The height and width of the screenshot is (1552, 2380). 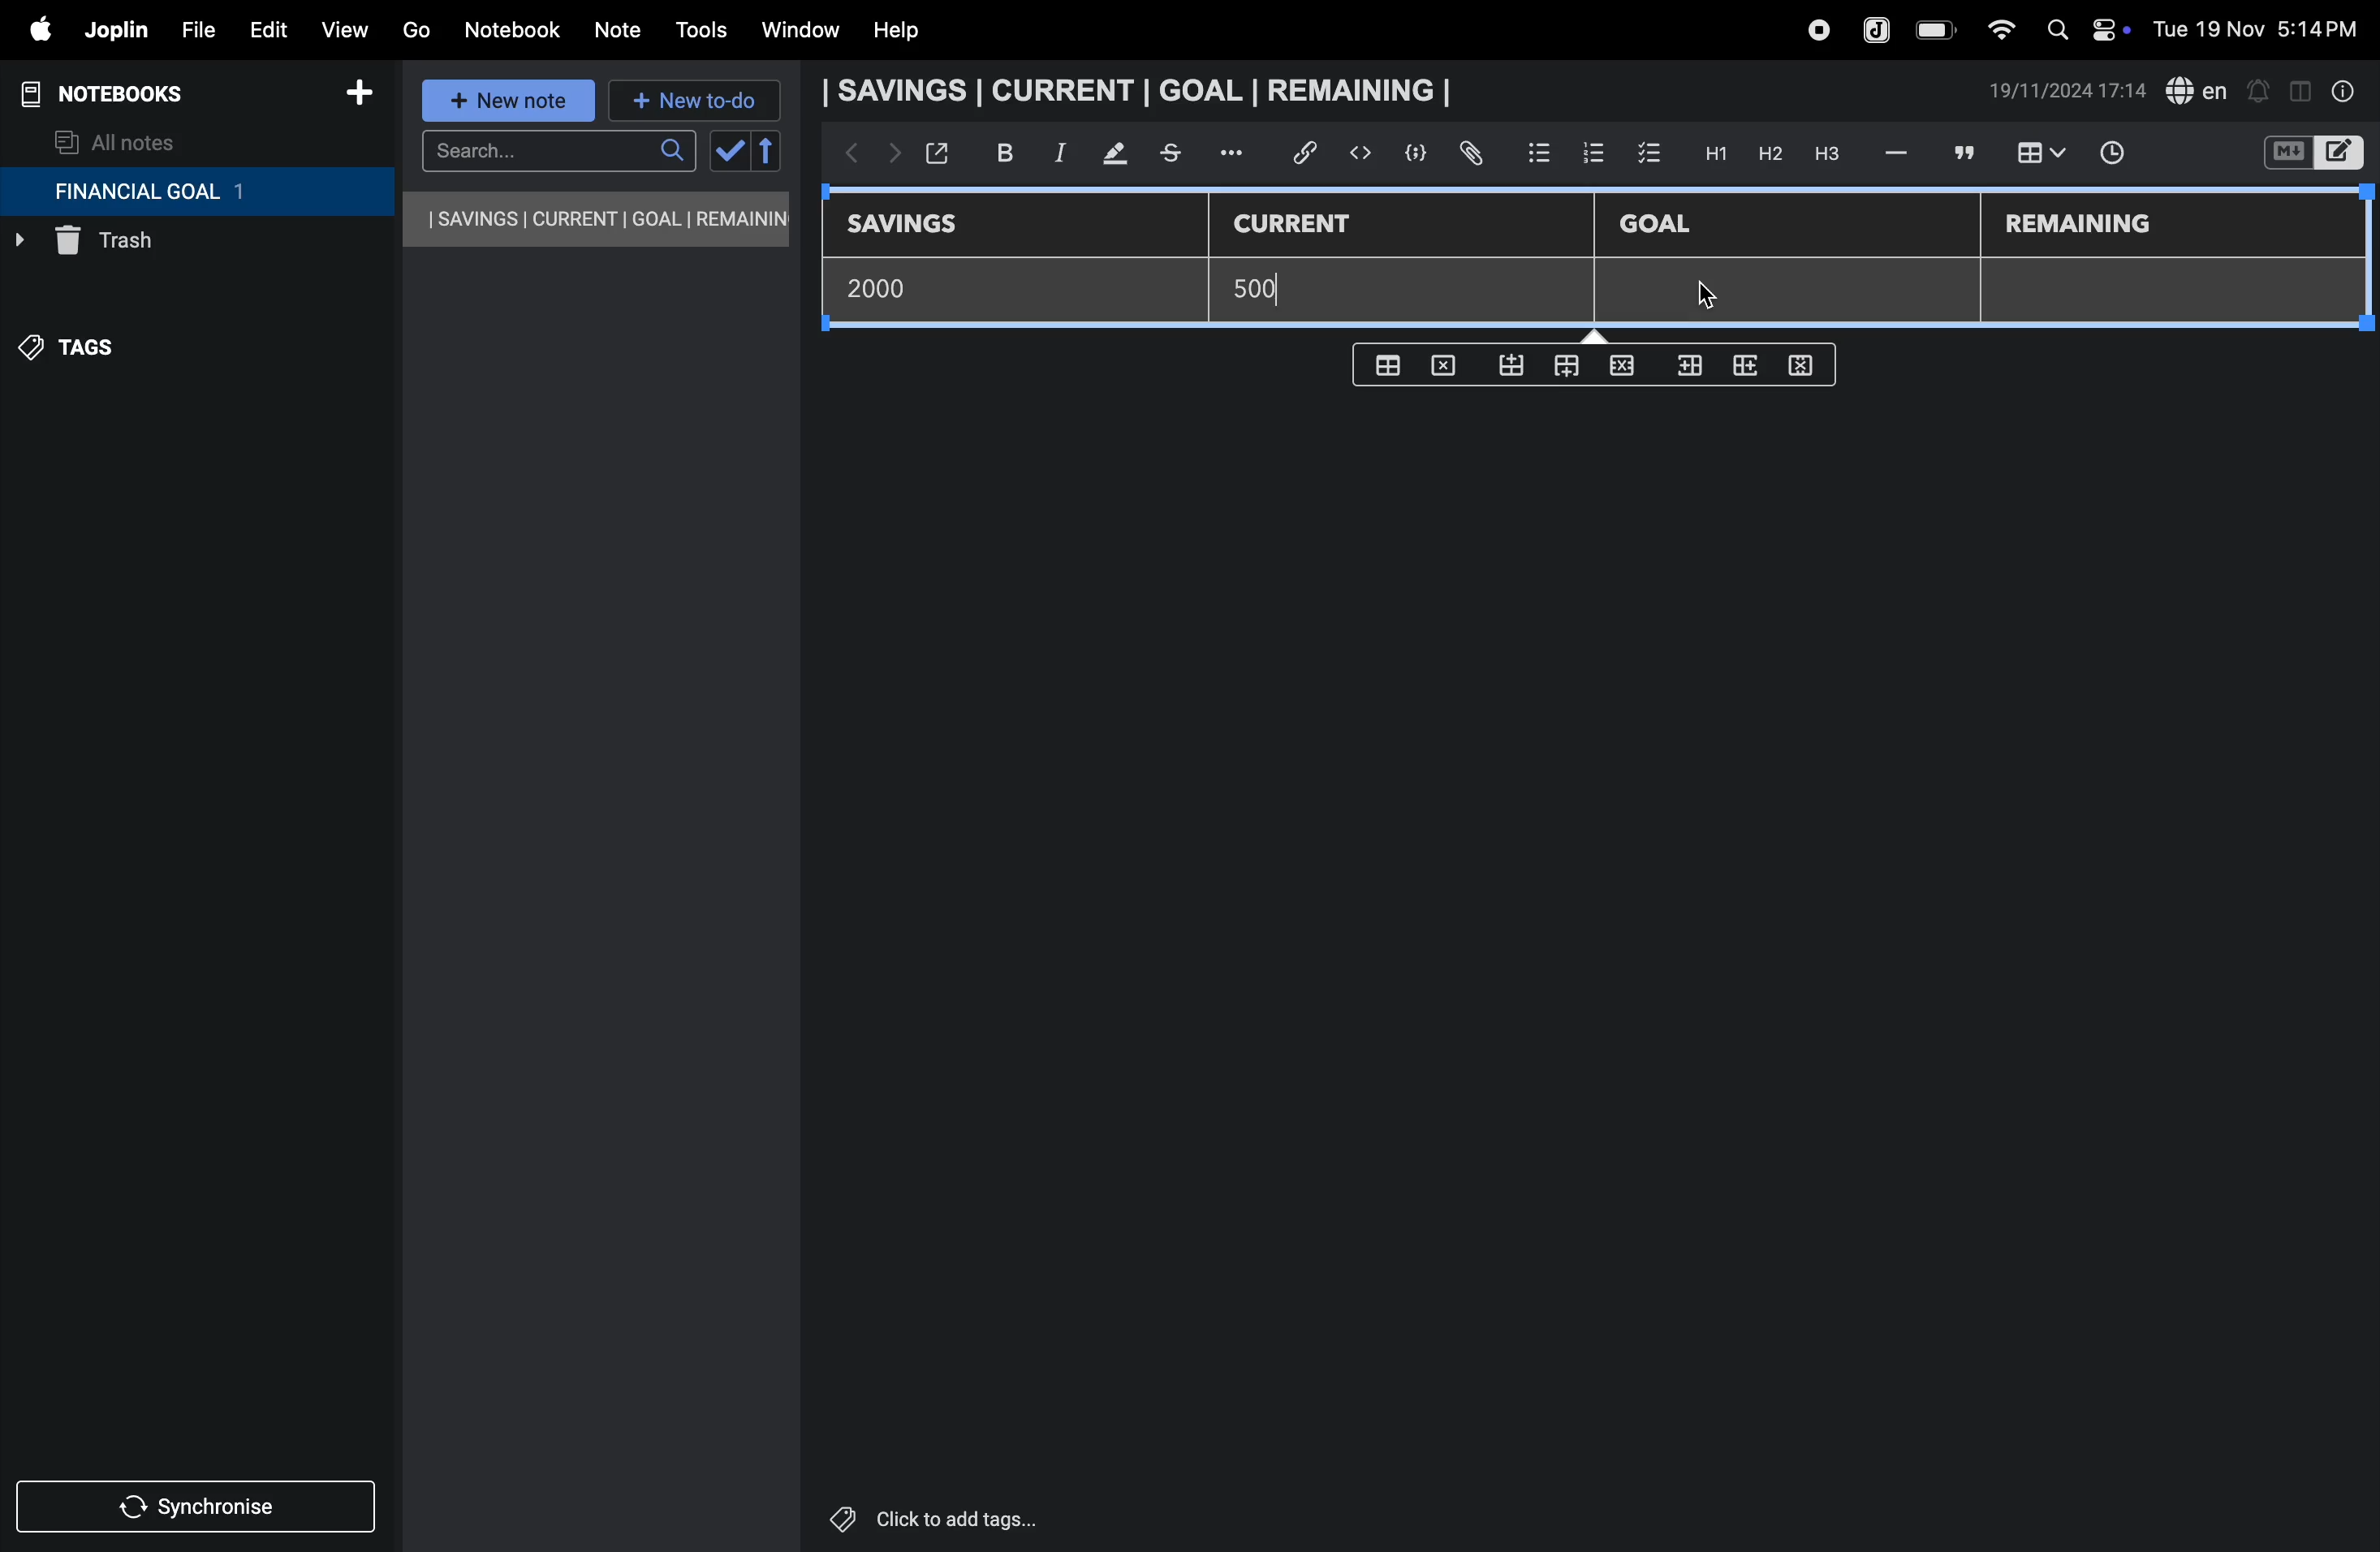 What do you see at coordinates (1362, 153) in the screenshot?
I see `insert code` at bounding box center [1362, 153].